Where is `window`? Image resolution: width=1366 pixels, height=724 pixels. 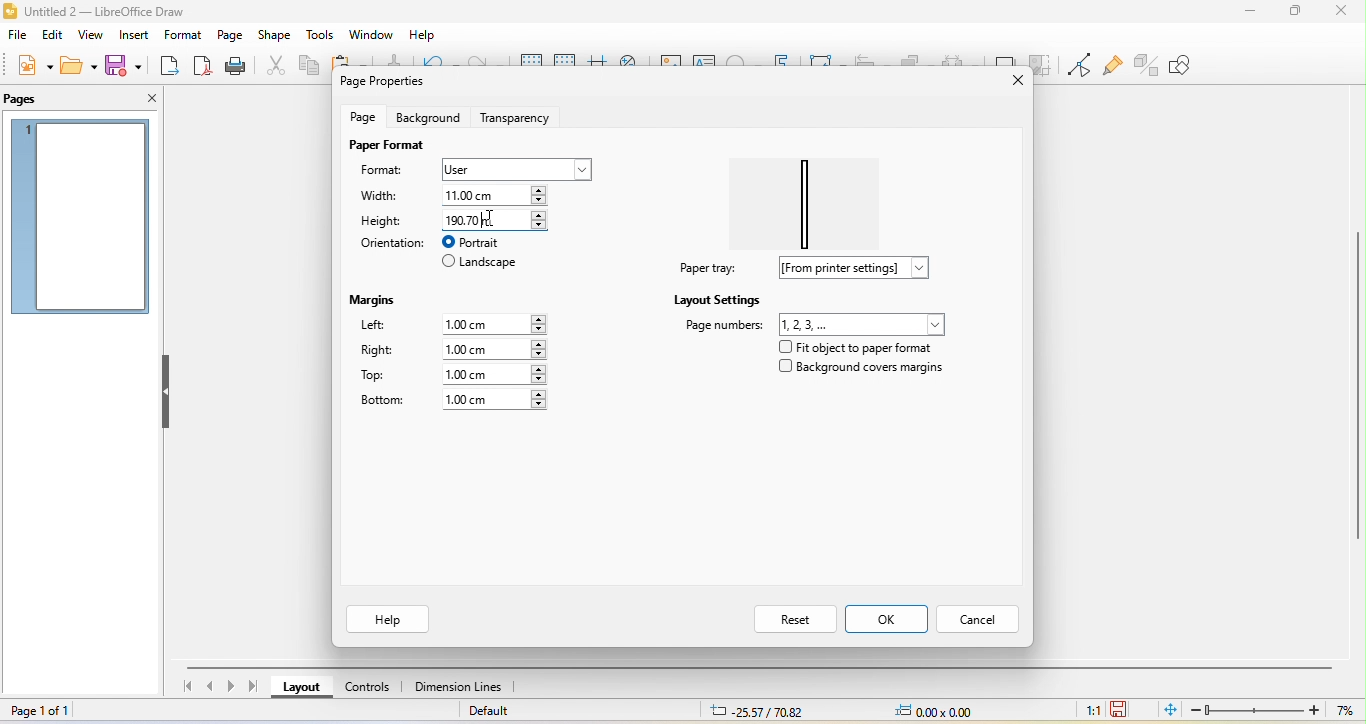 window is located at coordinates (371, 35).